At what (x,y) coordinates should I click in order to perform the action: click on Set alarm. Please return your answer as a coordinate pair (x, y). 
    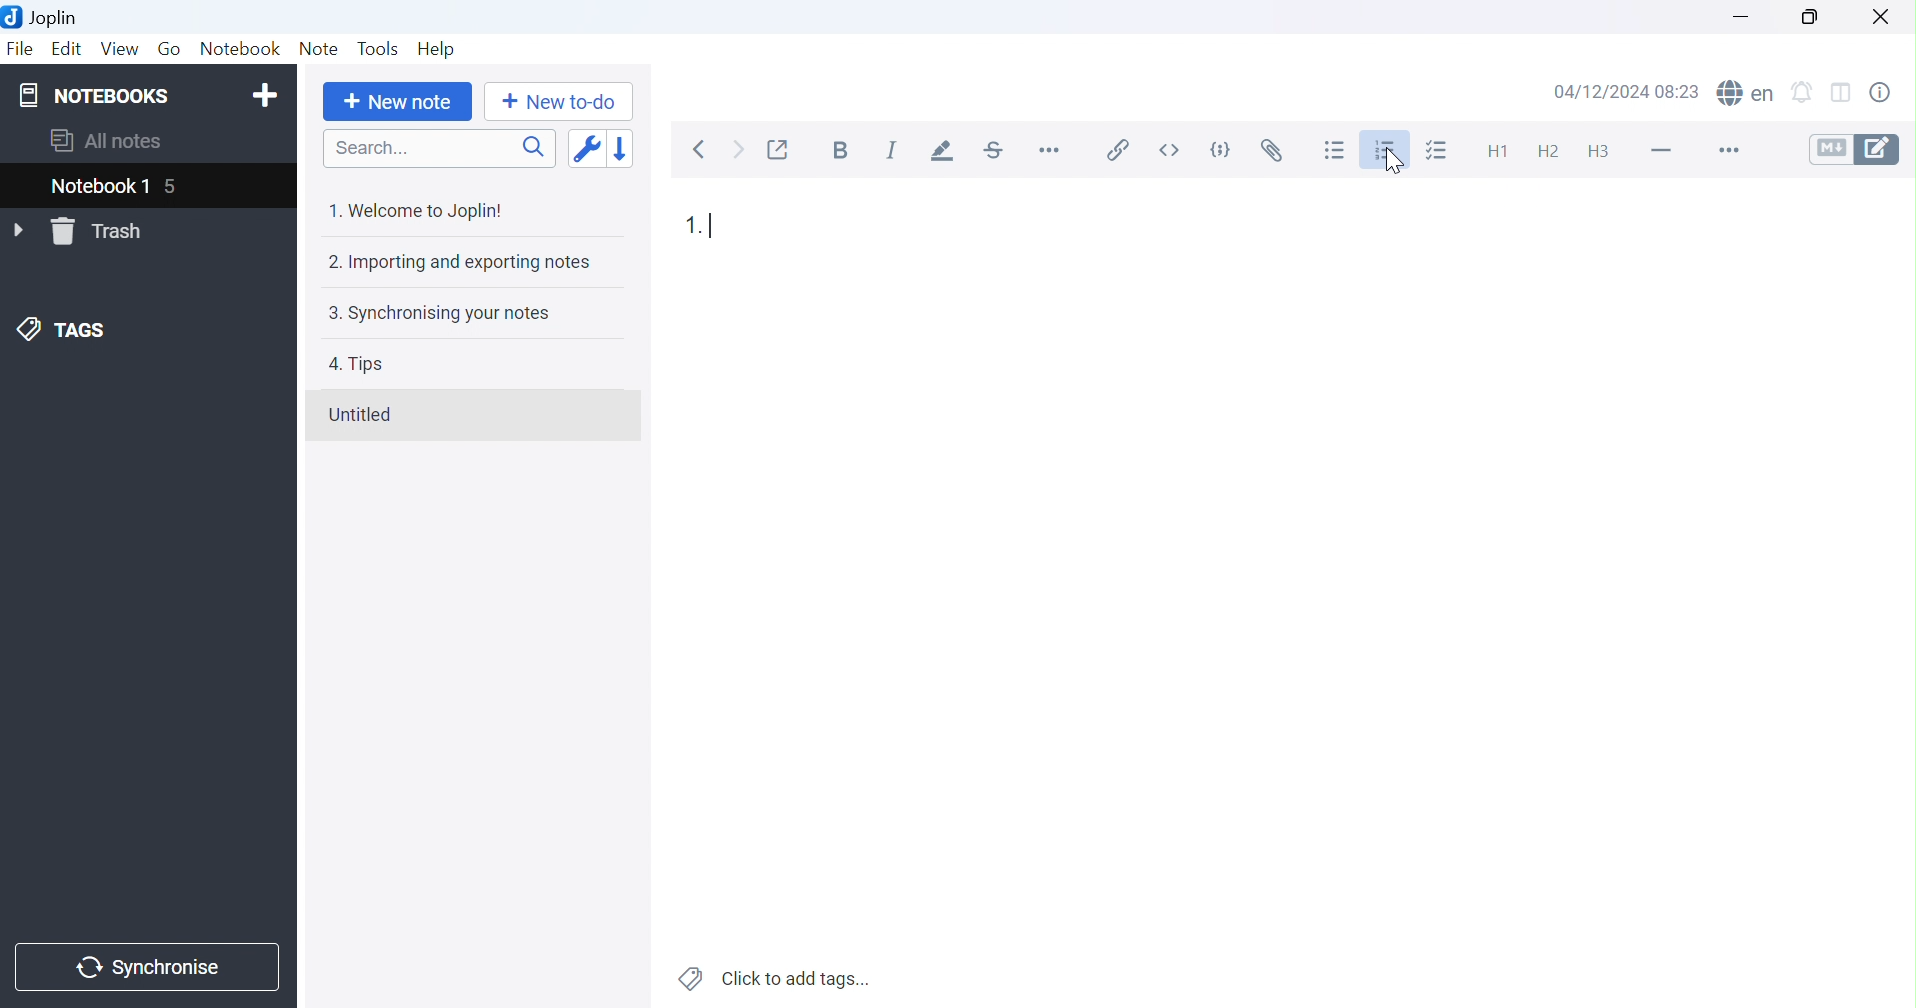
    Looking at the image, I should click on (1809, 89).